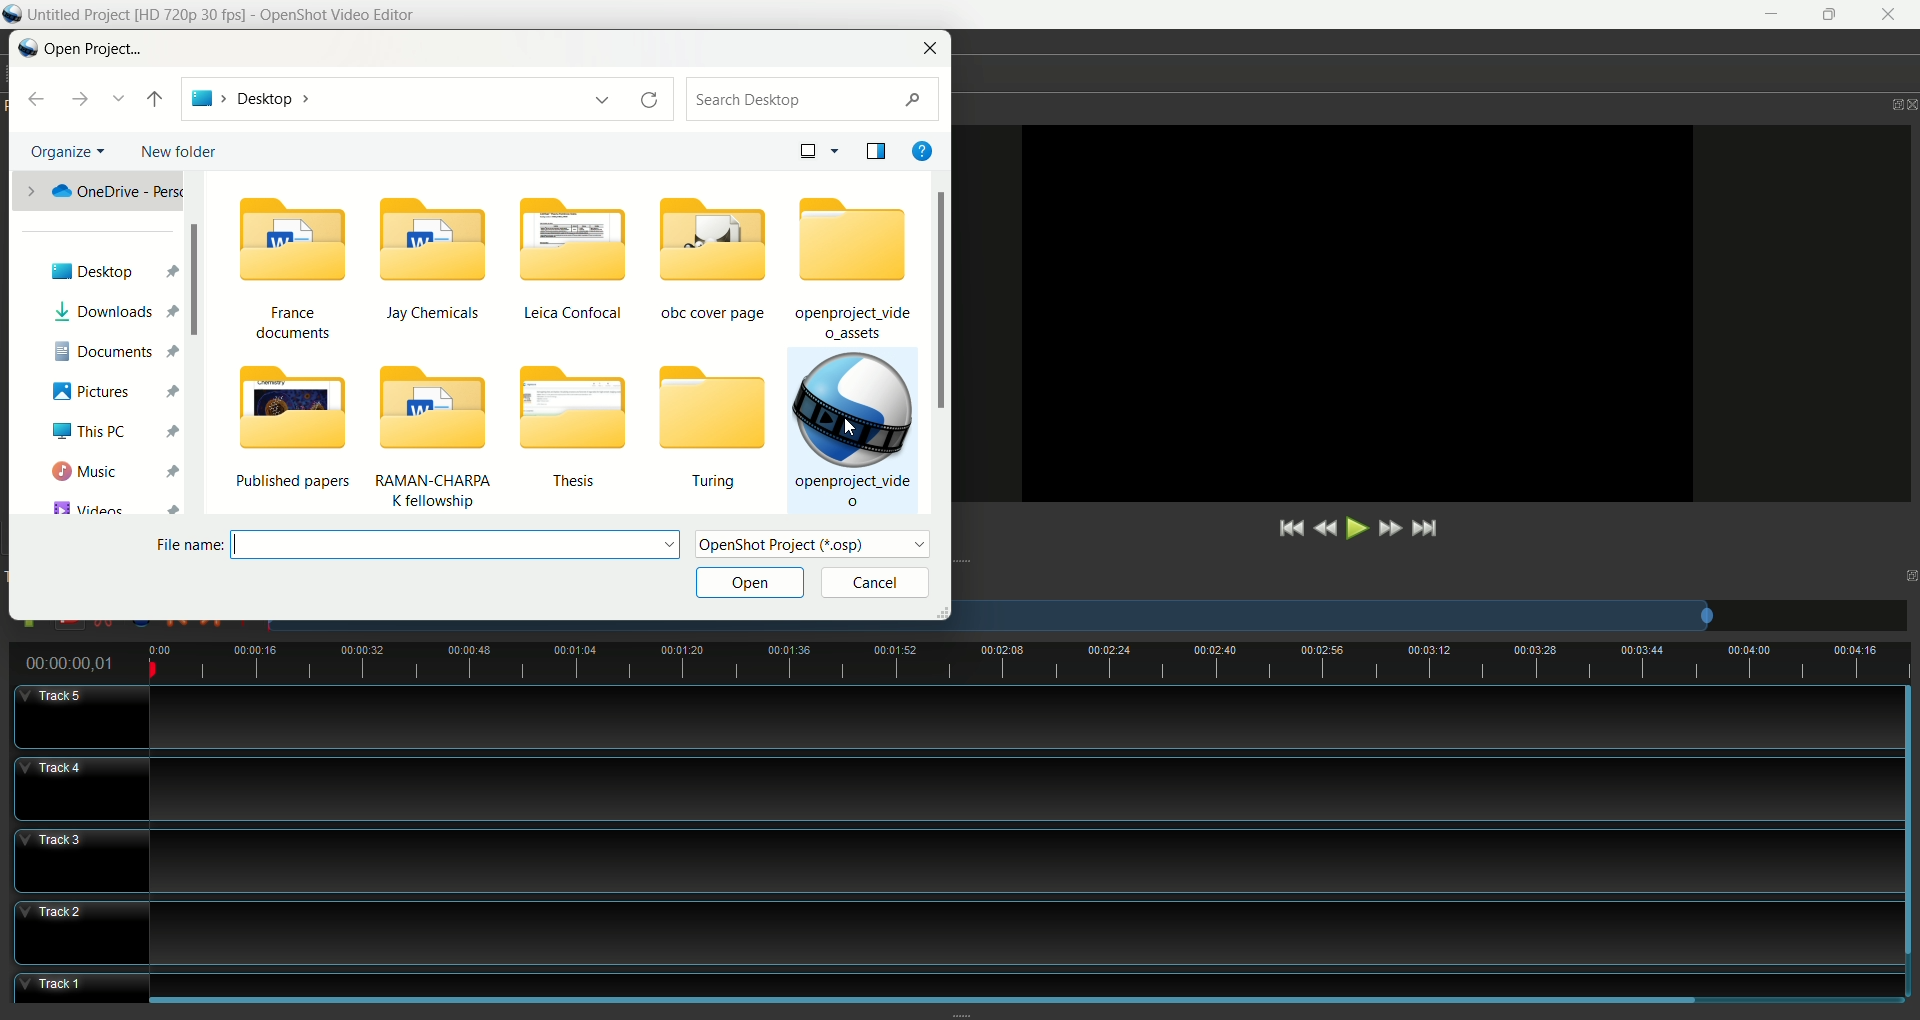 This screenshot has height=1020, width=1920. Describe the element at coordinates (116, 350) in the screenshot. I see `documents` at that location.